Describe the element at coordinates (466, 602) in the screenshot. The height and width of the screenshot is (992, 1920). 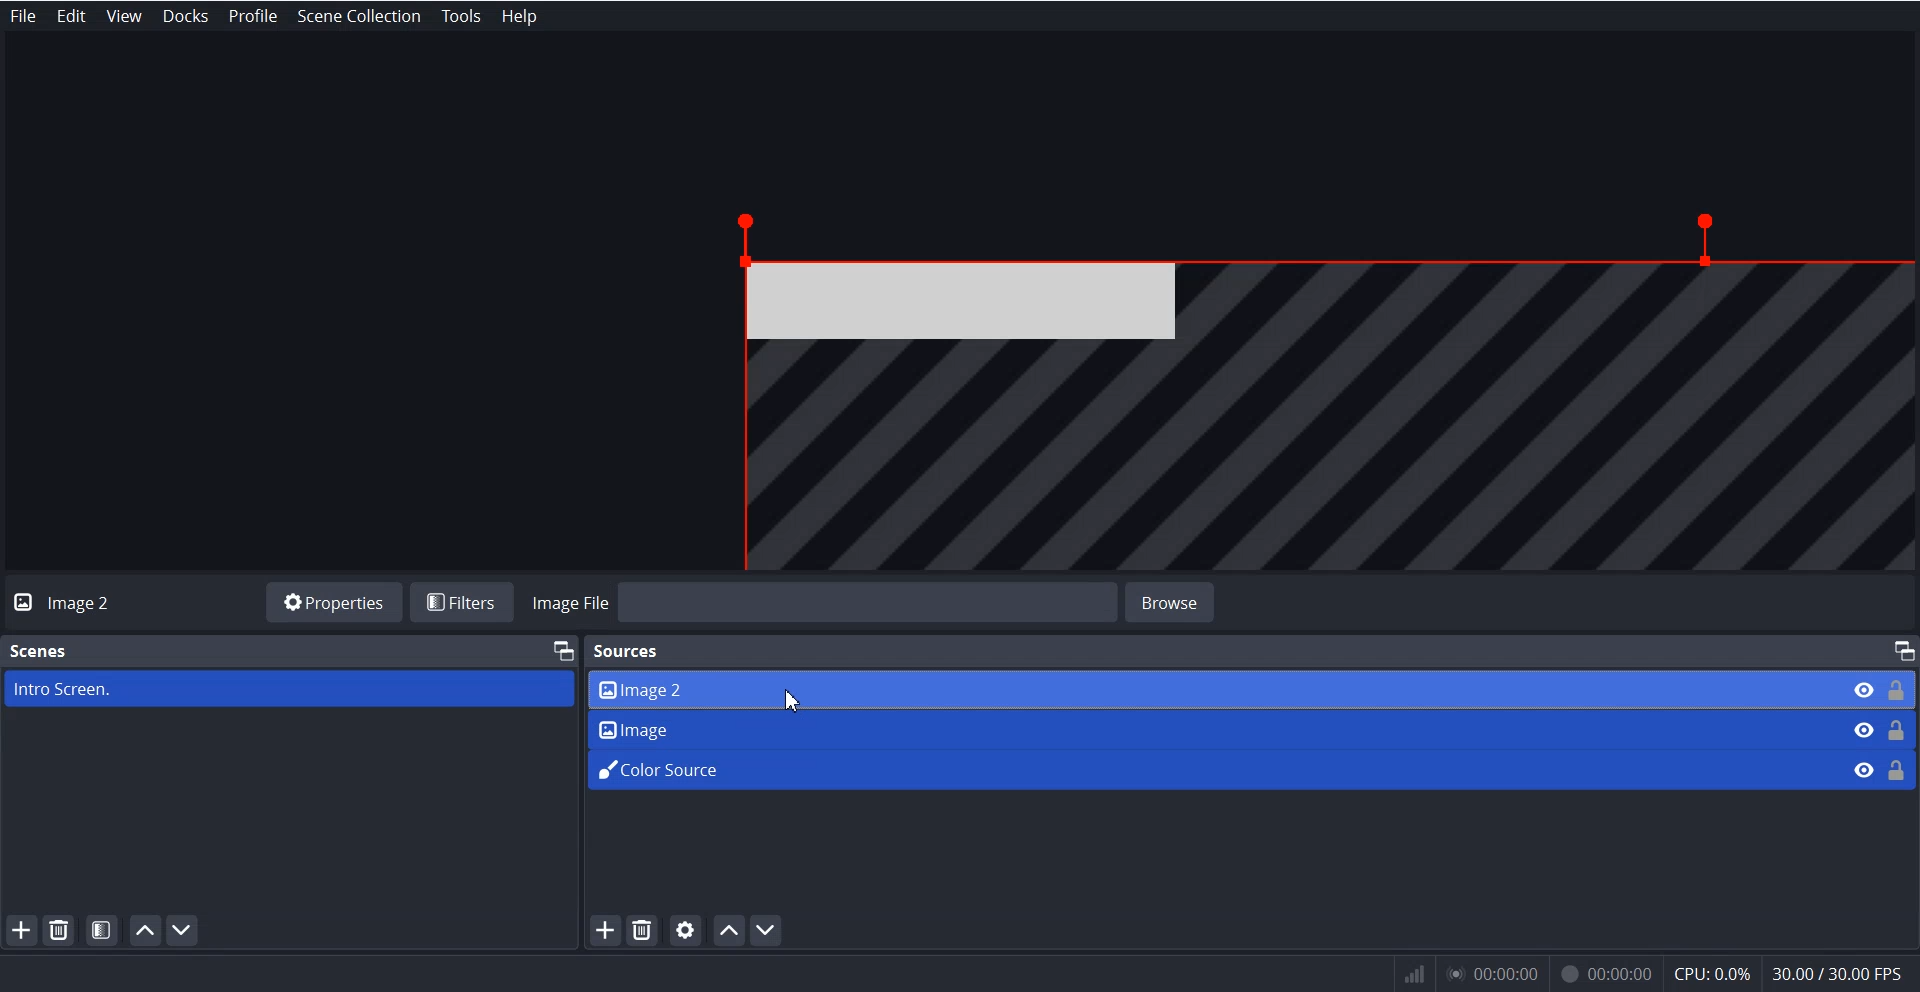
I see `Filters` at that location.